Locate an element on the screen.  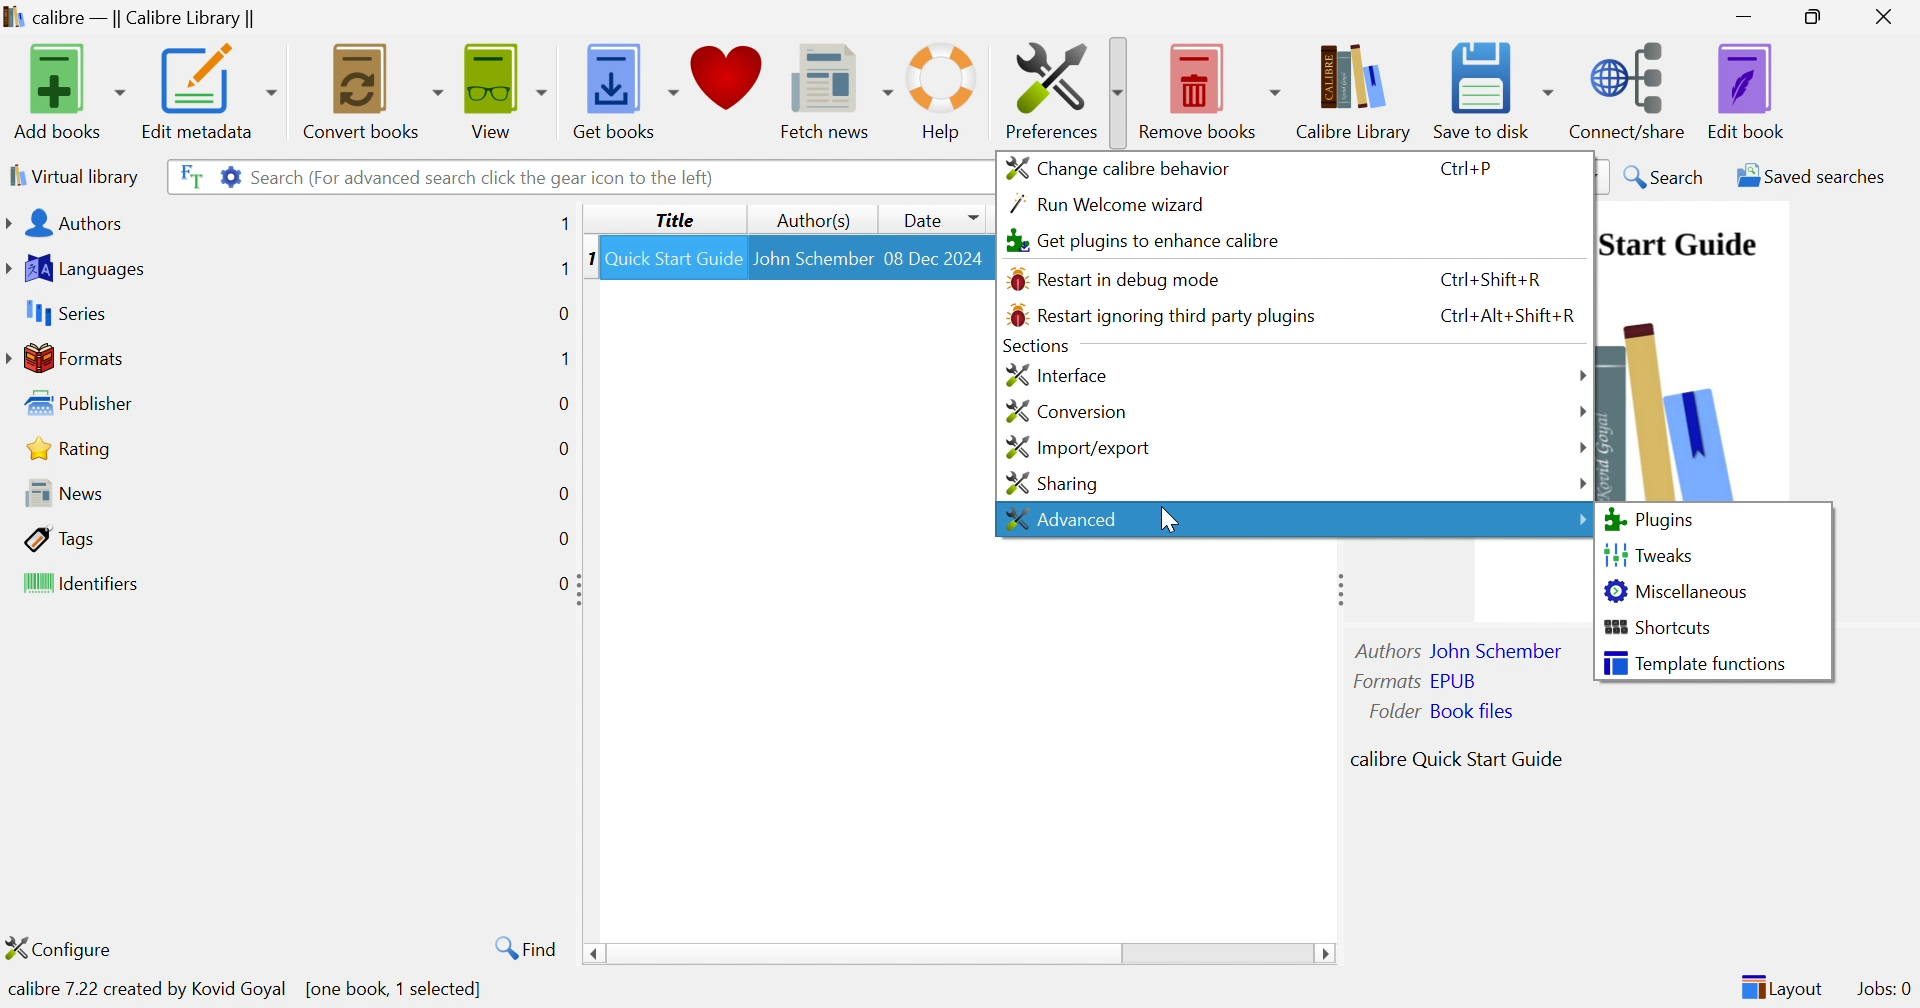
Formats is located at coordinates (69, 358).